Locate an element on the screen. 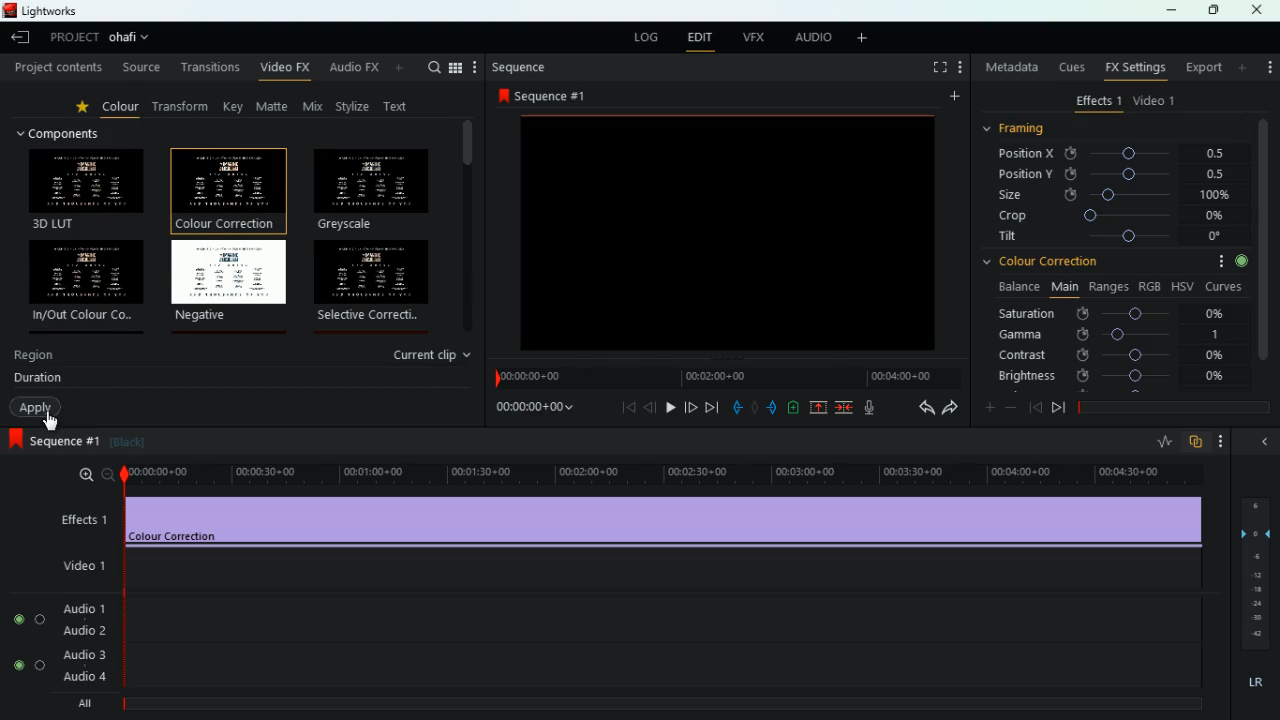 This screenshot has height=720, width=1280. effect is located at coordinates (80, 516).